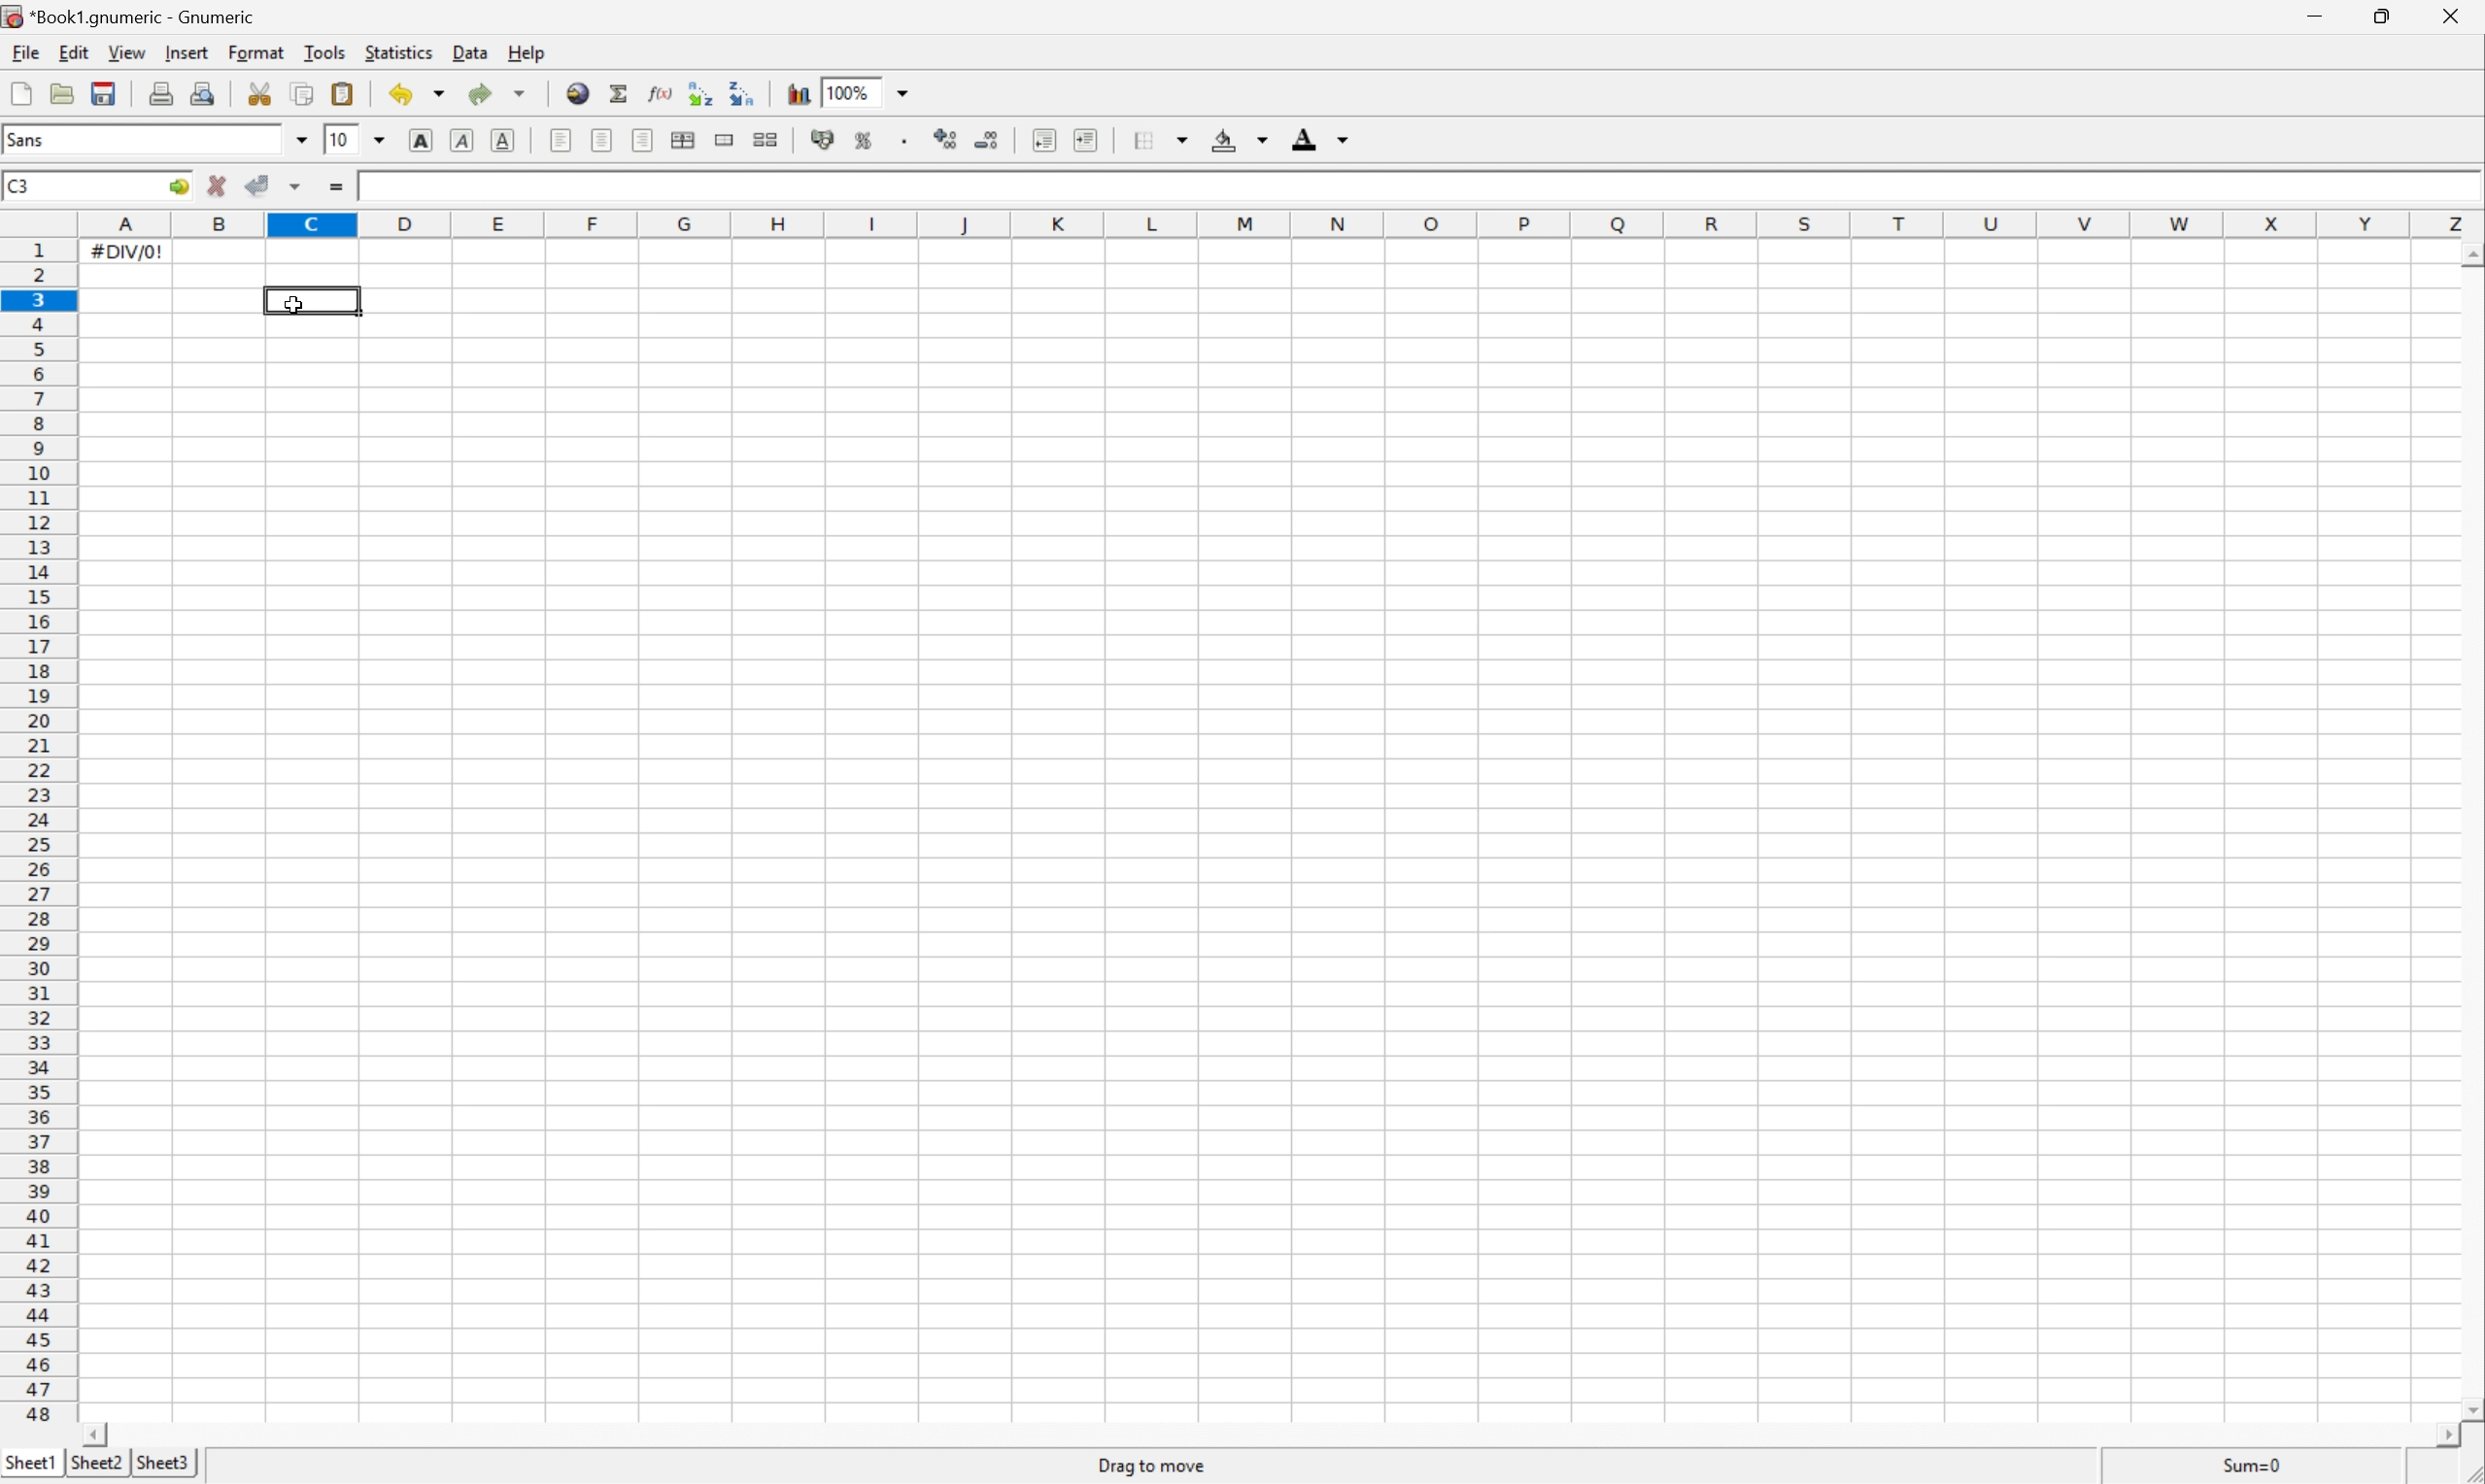  Describe the element at coordinates (657, 93) in the screenshot. I see `Edit a function in current cell ` at that location.